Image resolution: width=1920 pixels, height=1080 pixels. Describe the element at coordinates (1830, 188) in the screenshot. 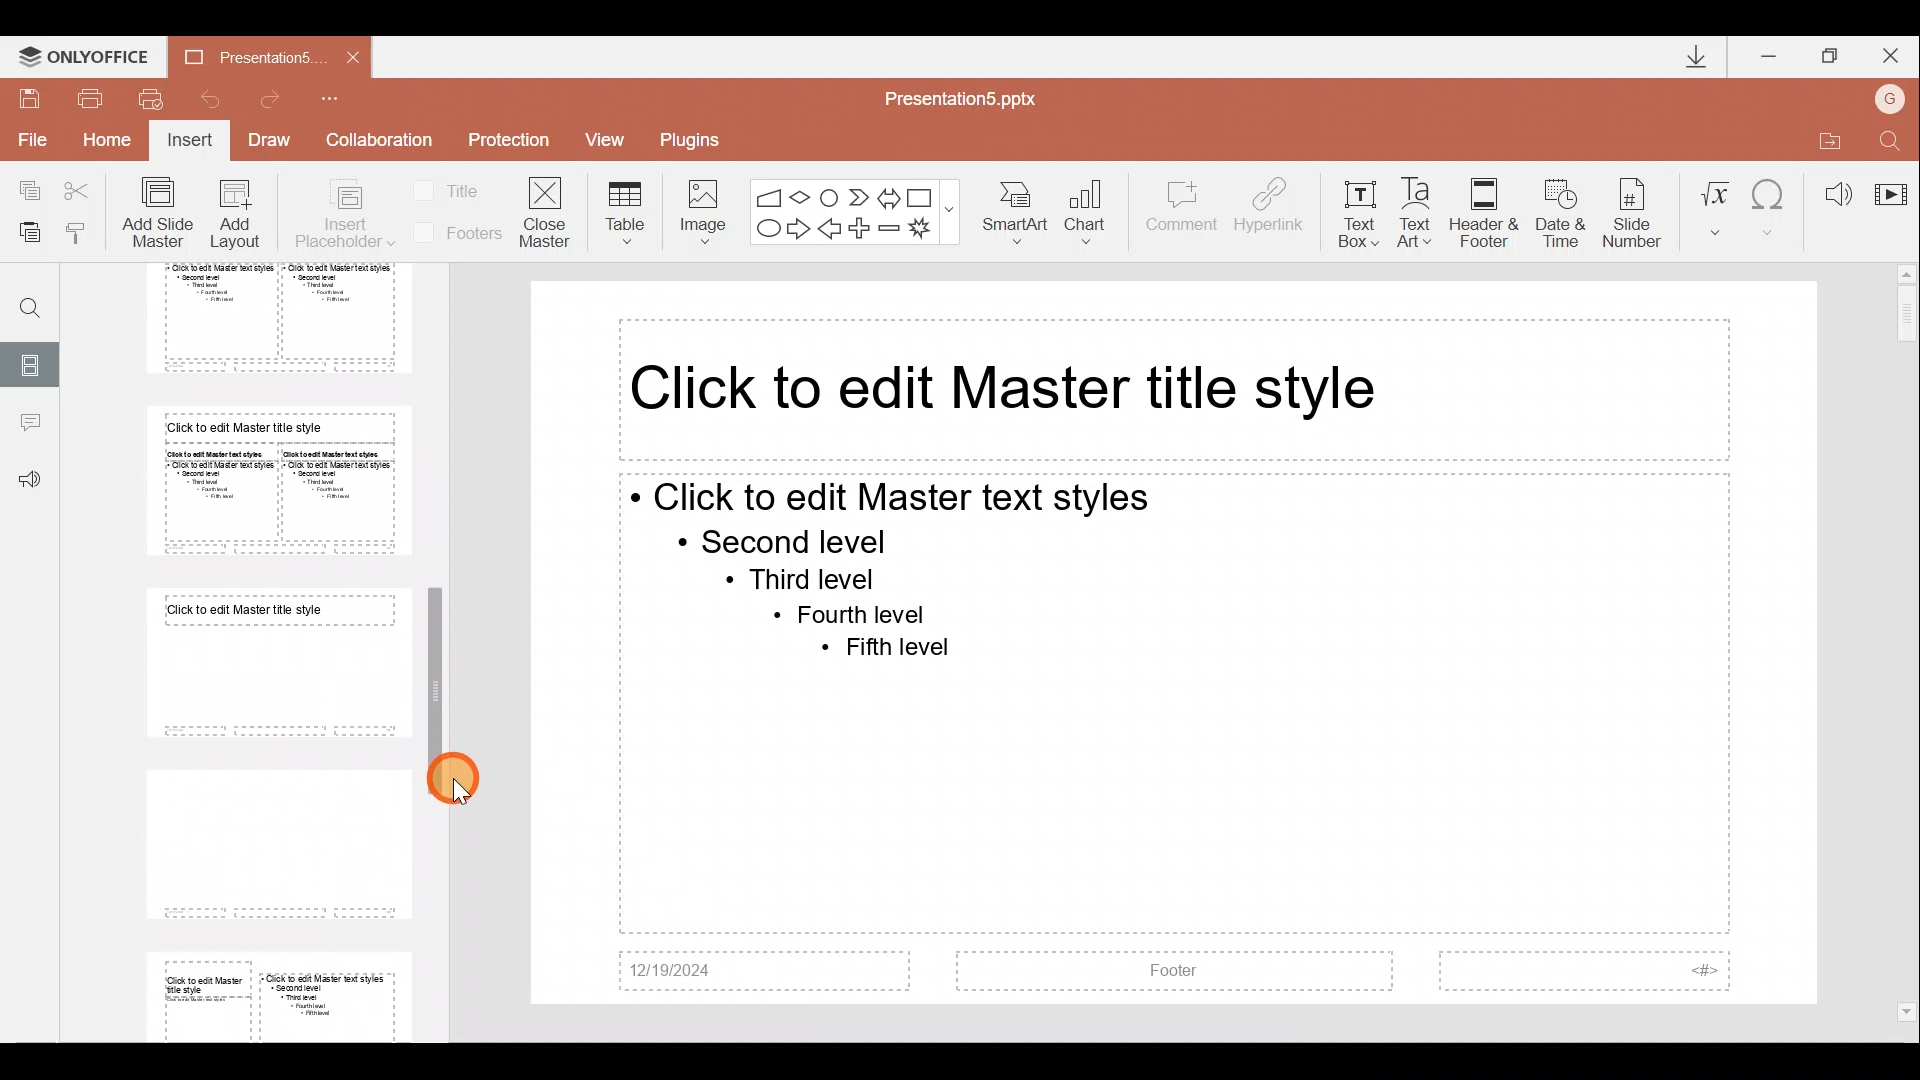

I see `Audio` at that location.